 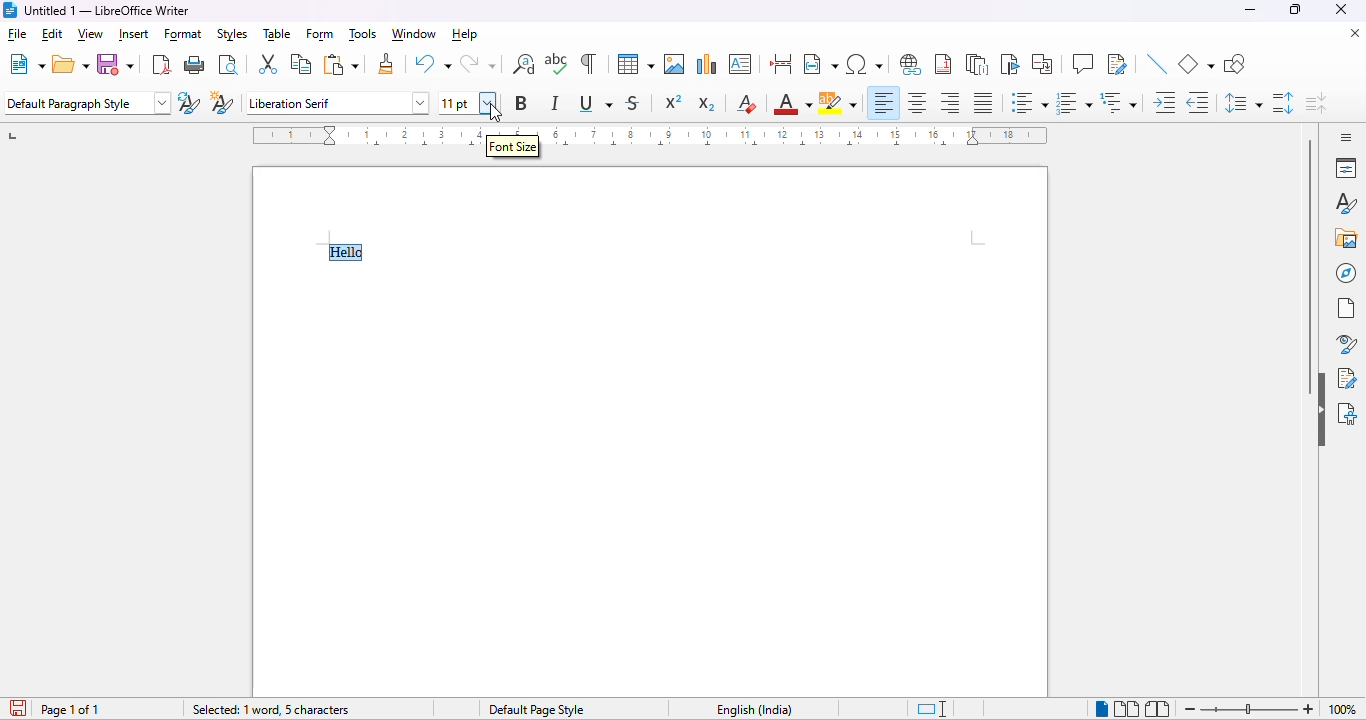 What do you see at coordinates (912, 65) in the screenshot?
I see `insert hyperlink` at bounding box center [912, 65].